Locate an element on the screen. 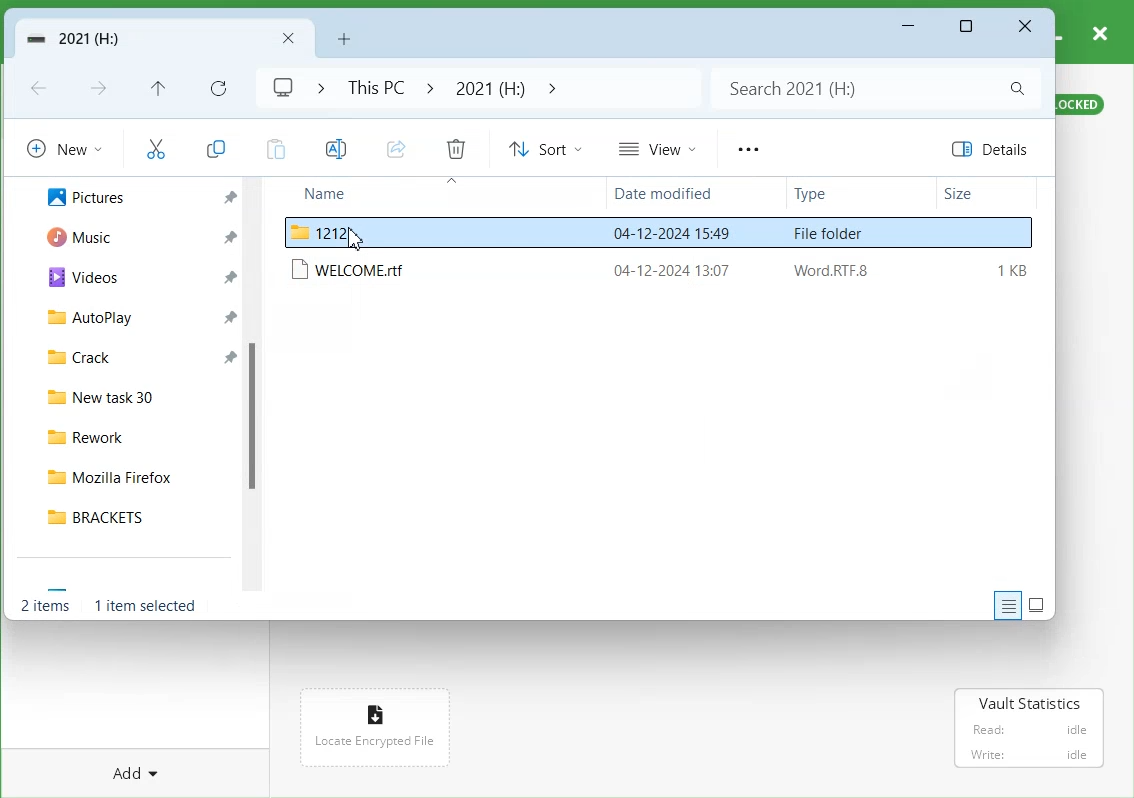 The width and height of the screenshot is (1134, 798). 1 item selected is located at coordinates (145, 605).